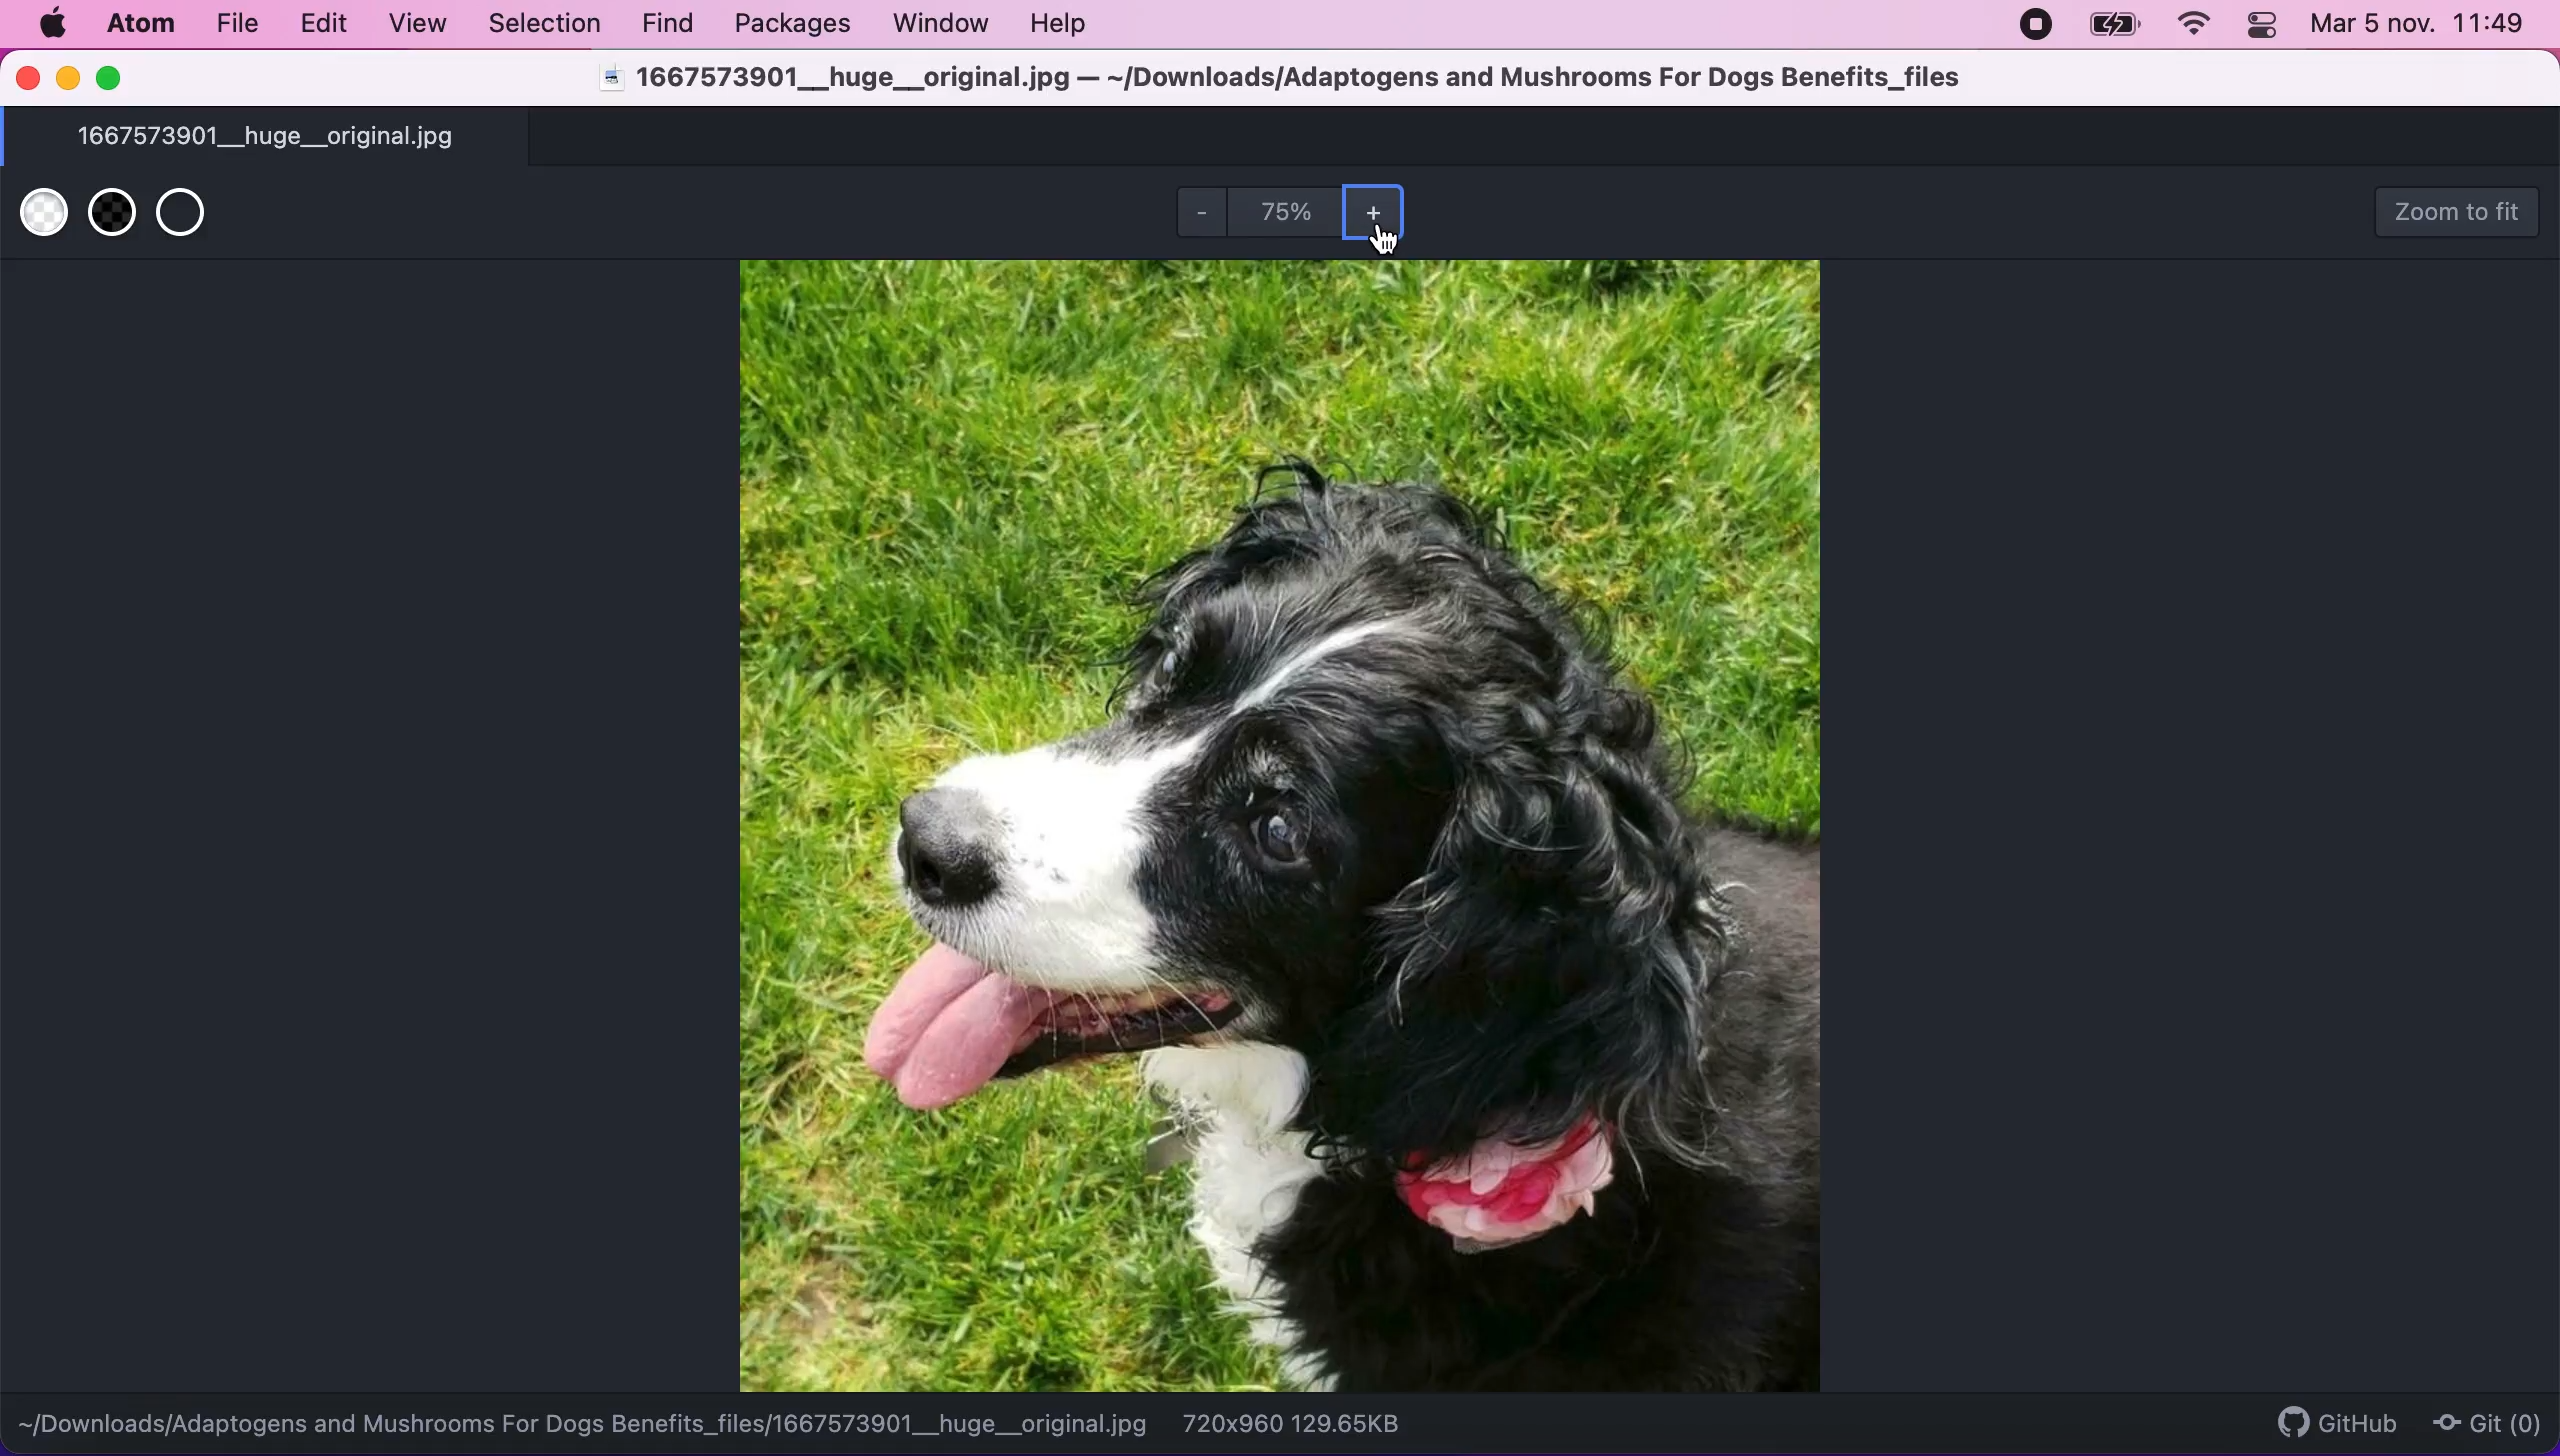 This screenshot has height=1456, width=2560. I want to click on mac logo, so click(56, 25).